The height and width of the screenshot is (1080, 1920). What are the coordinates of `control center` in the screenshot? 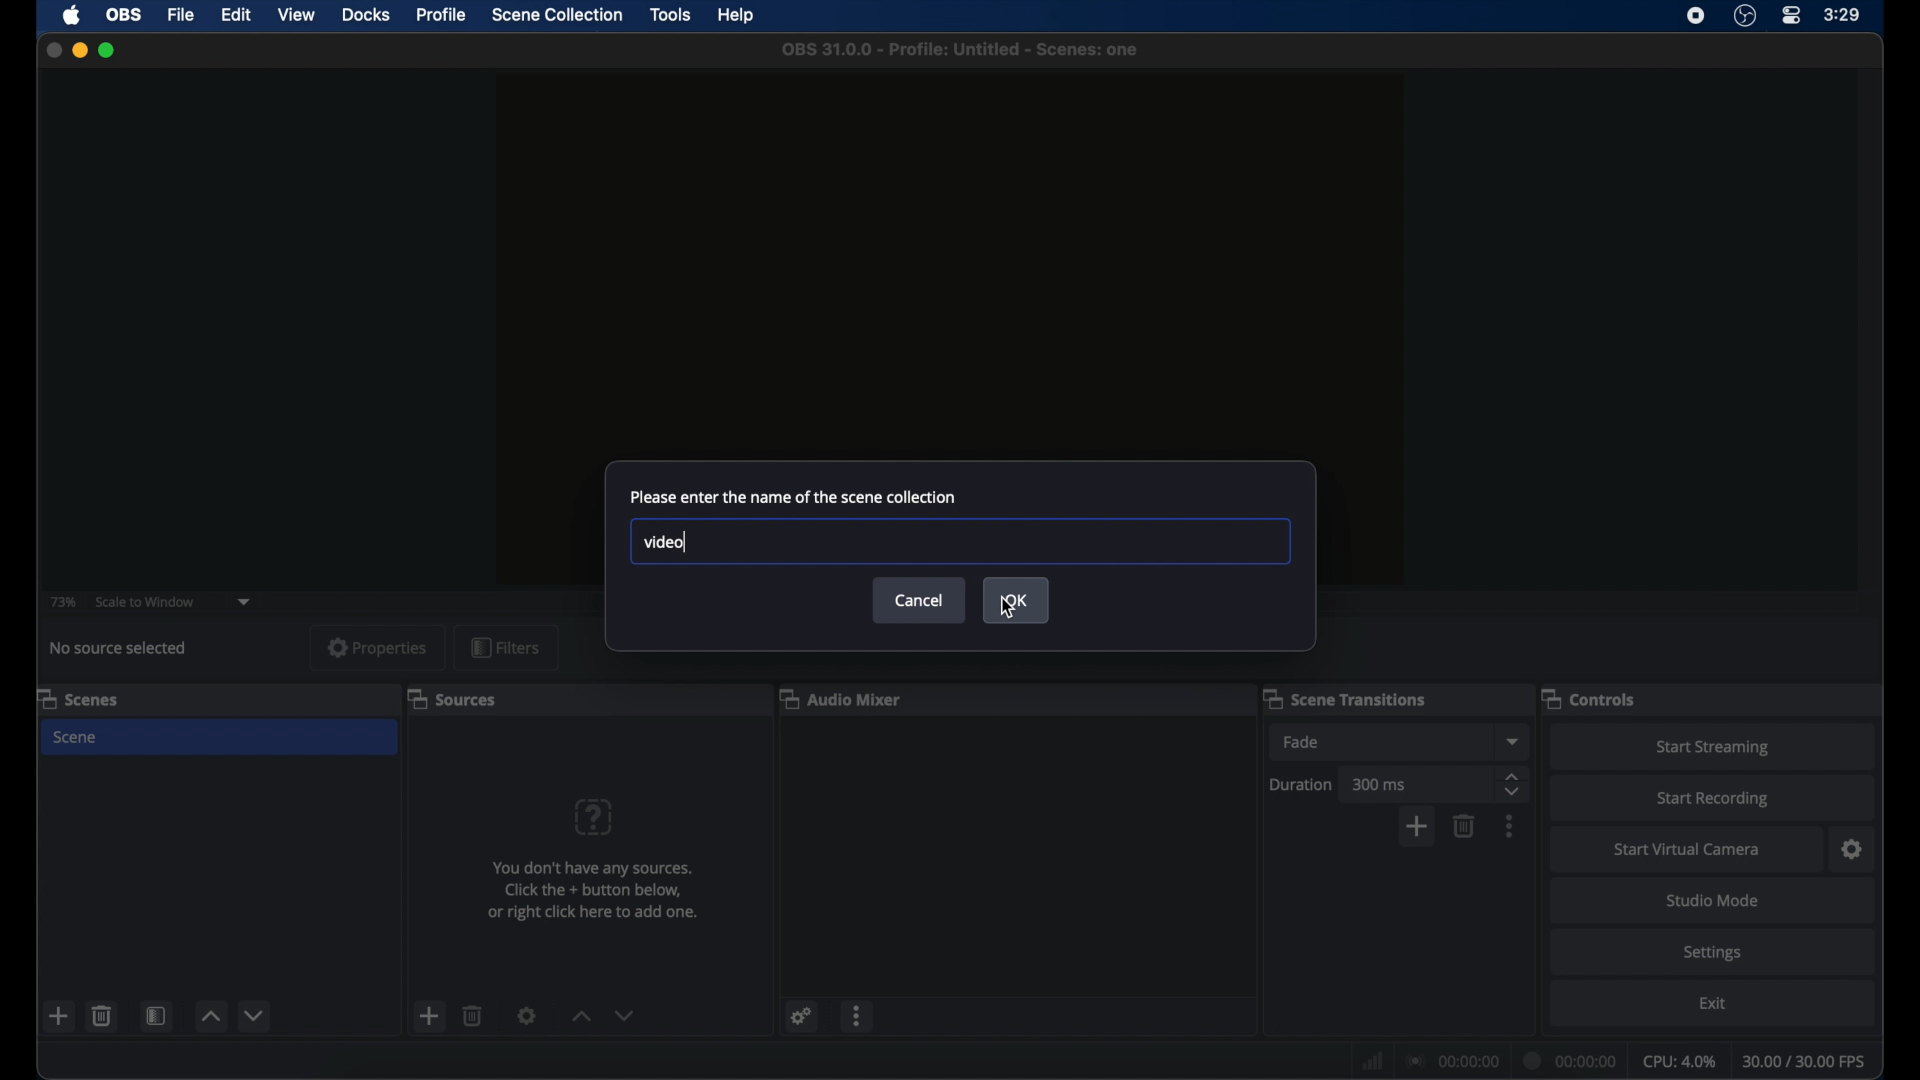 It's located at (1792, 15).